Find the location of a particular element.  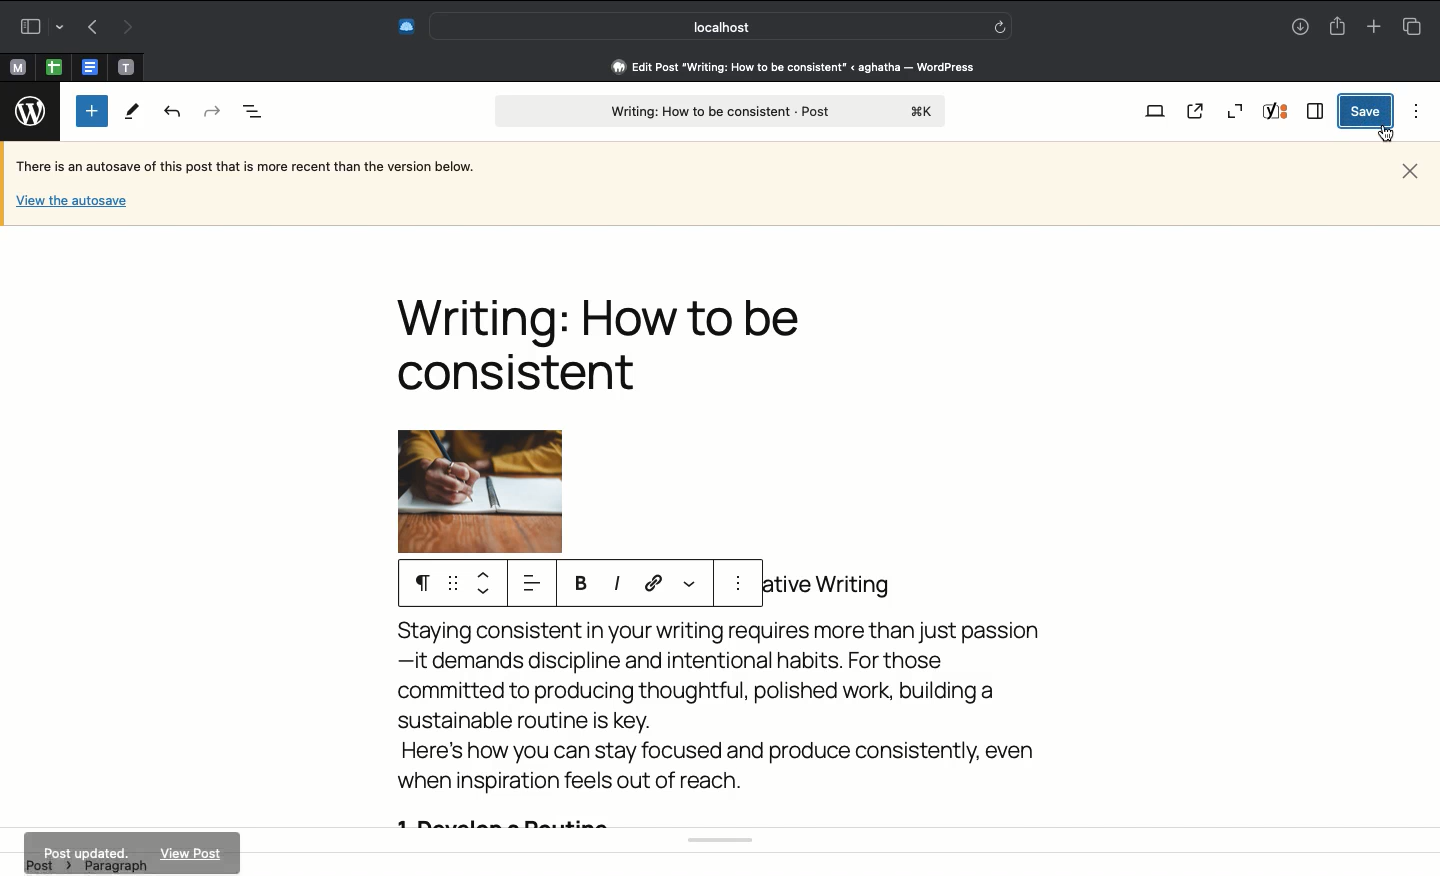

Post is located at coordinates (719, 112).